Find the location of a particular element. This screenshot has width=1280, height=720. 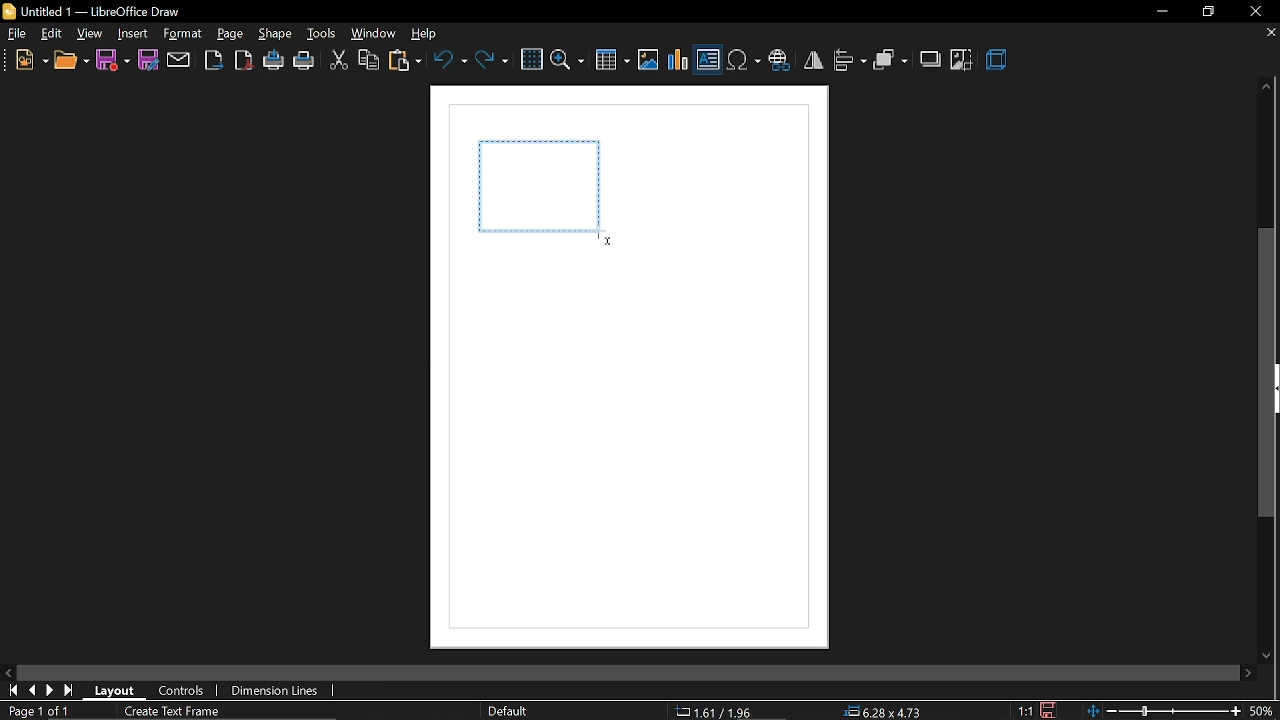

current zoom is located at coordinates (1266, 711).